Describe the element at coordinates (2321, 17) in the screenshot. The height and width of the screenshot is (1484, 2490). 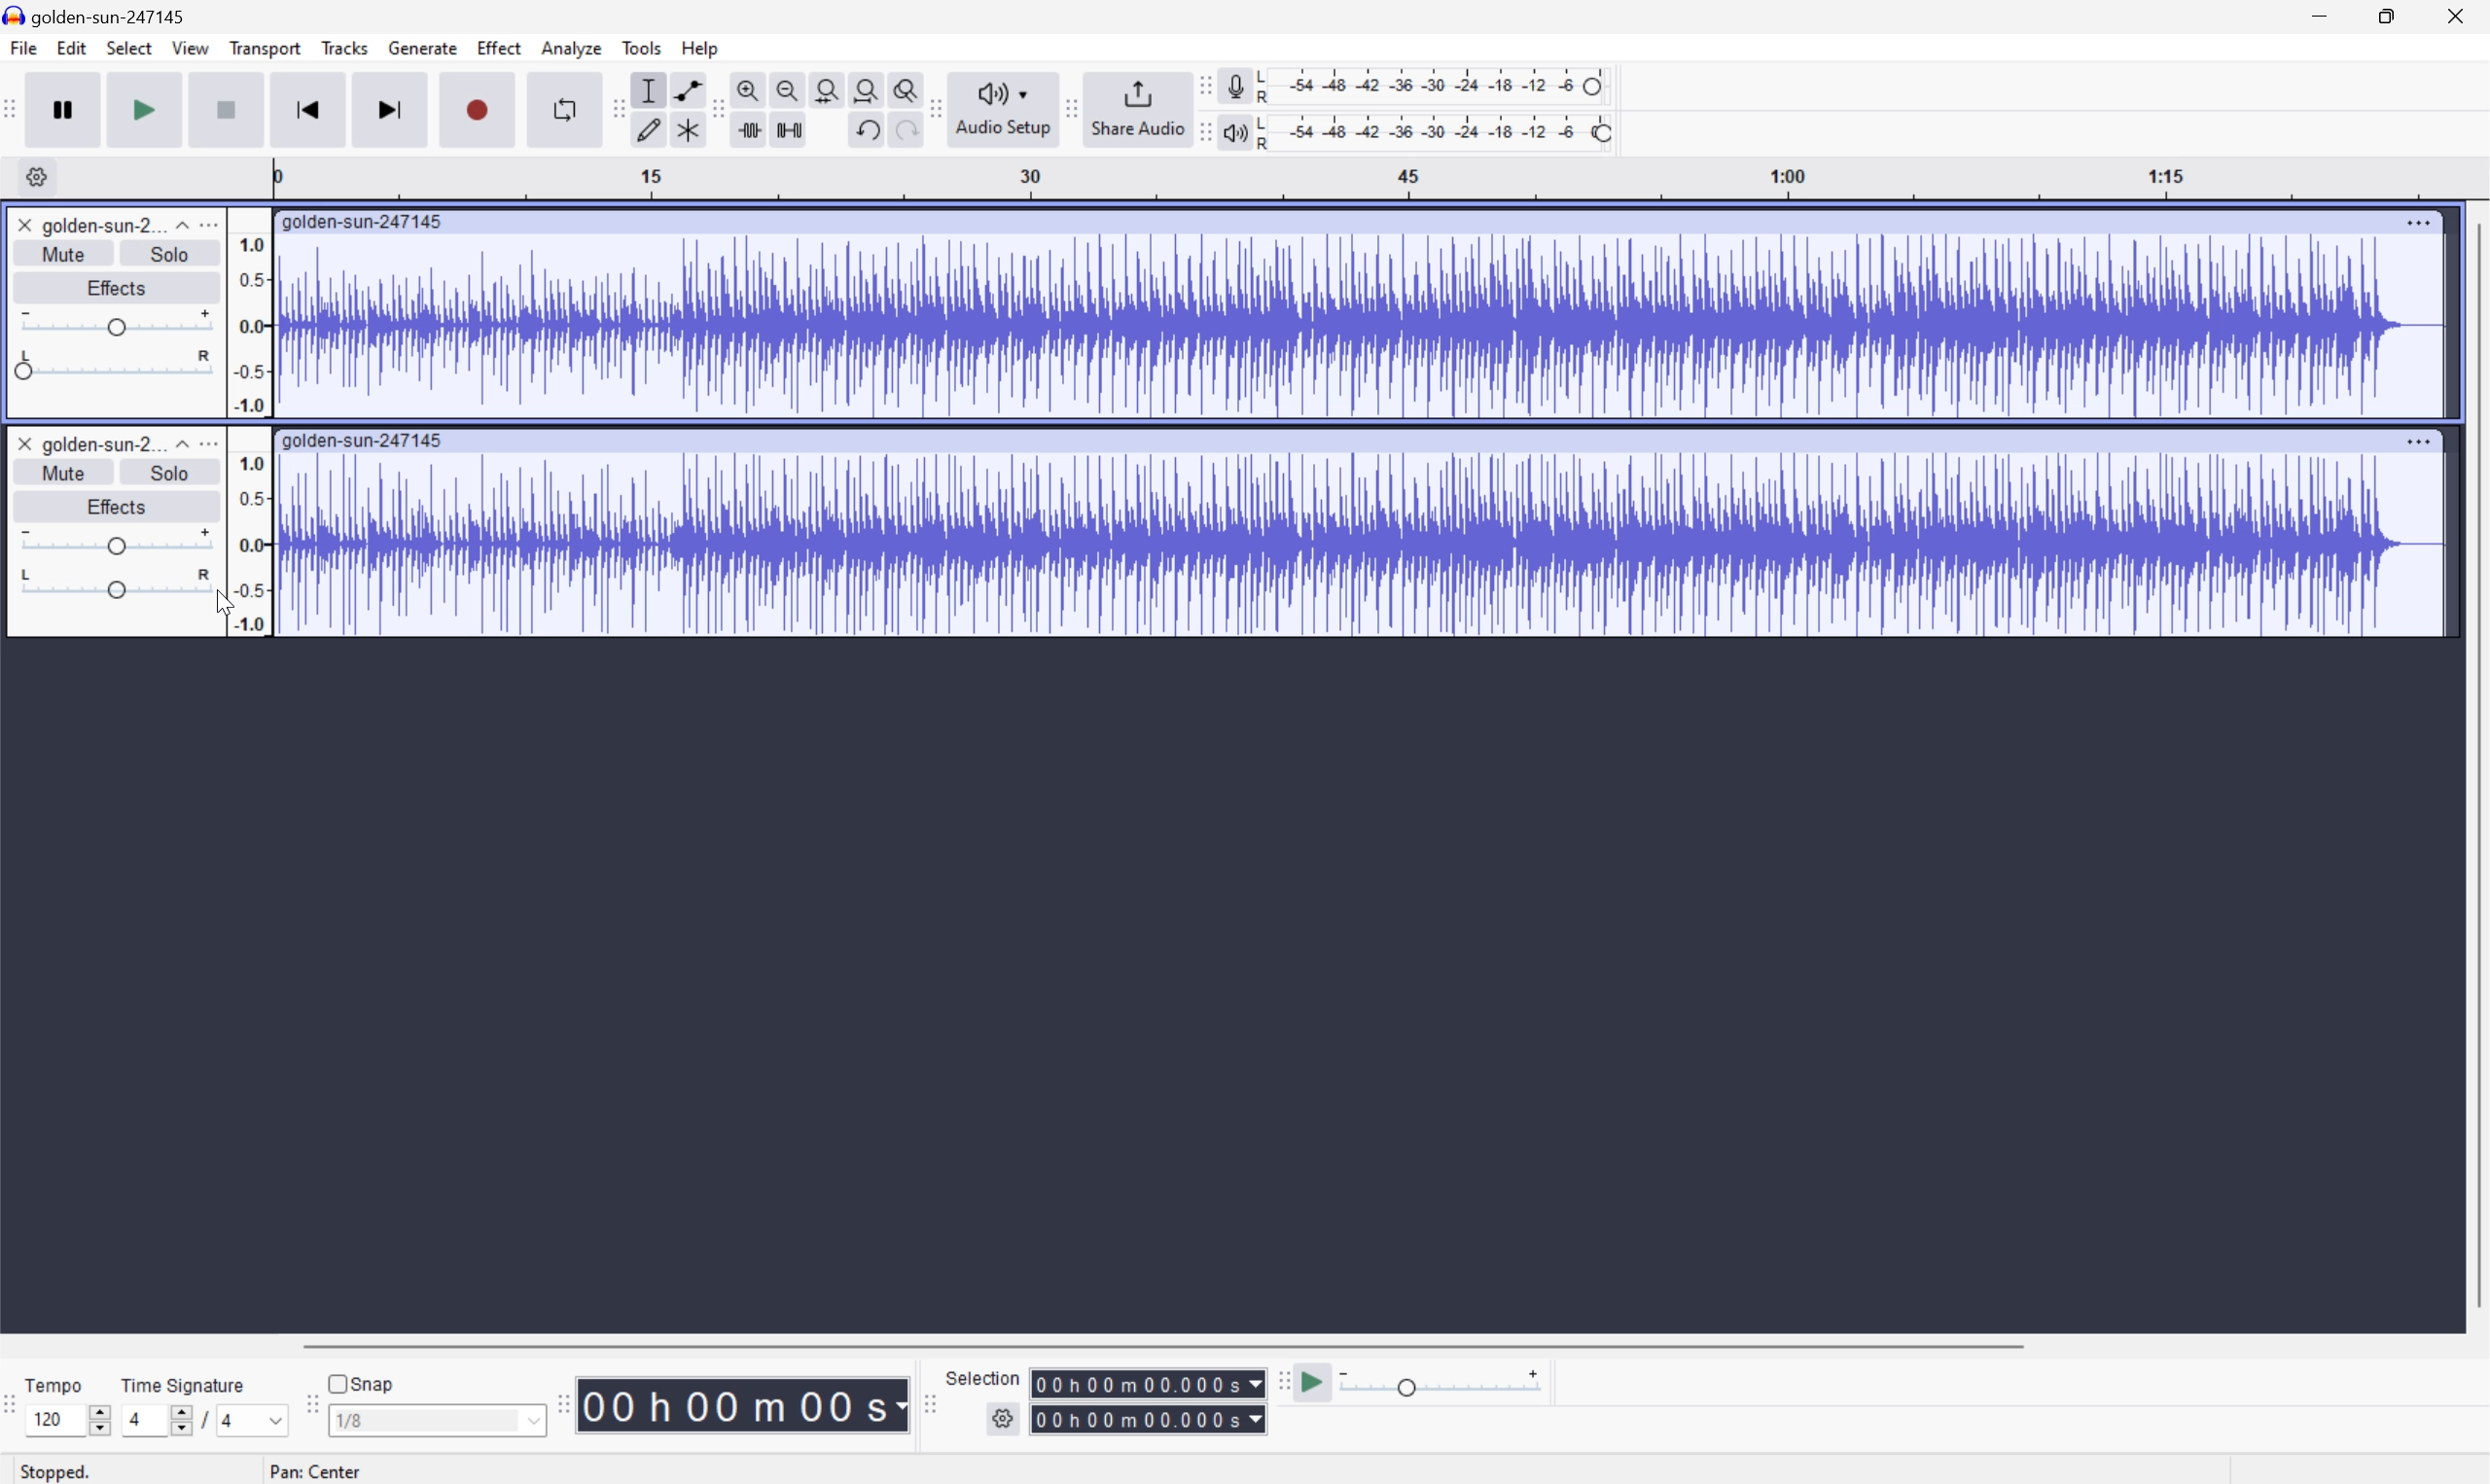
I see `Minimize` at that location.